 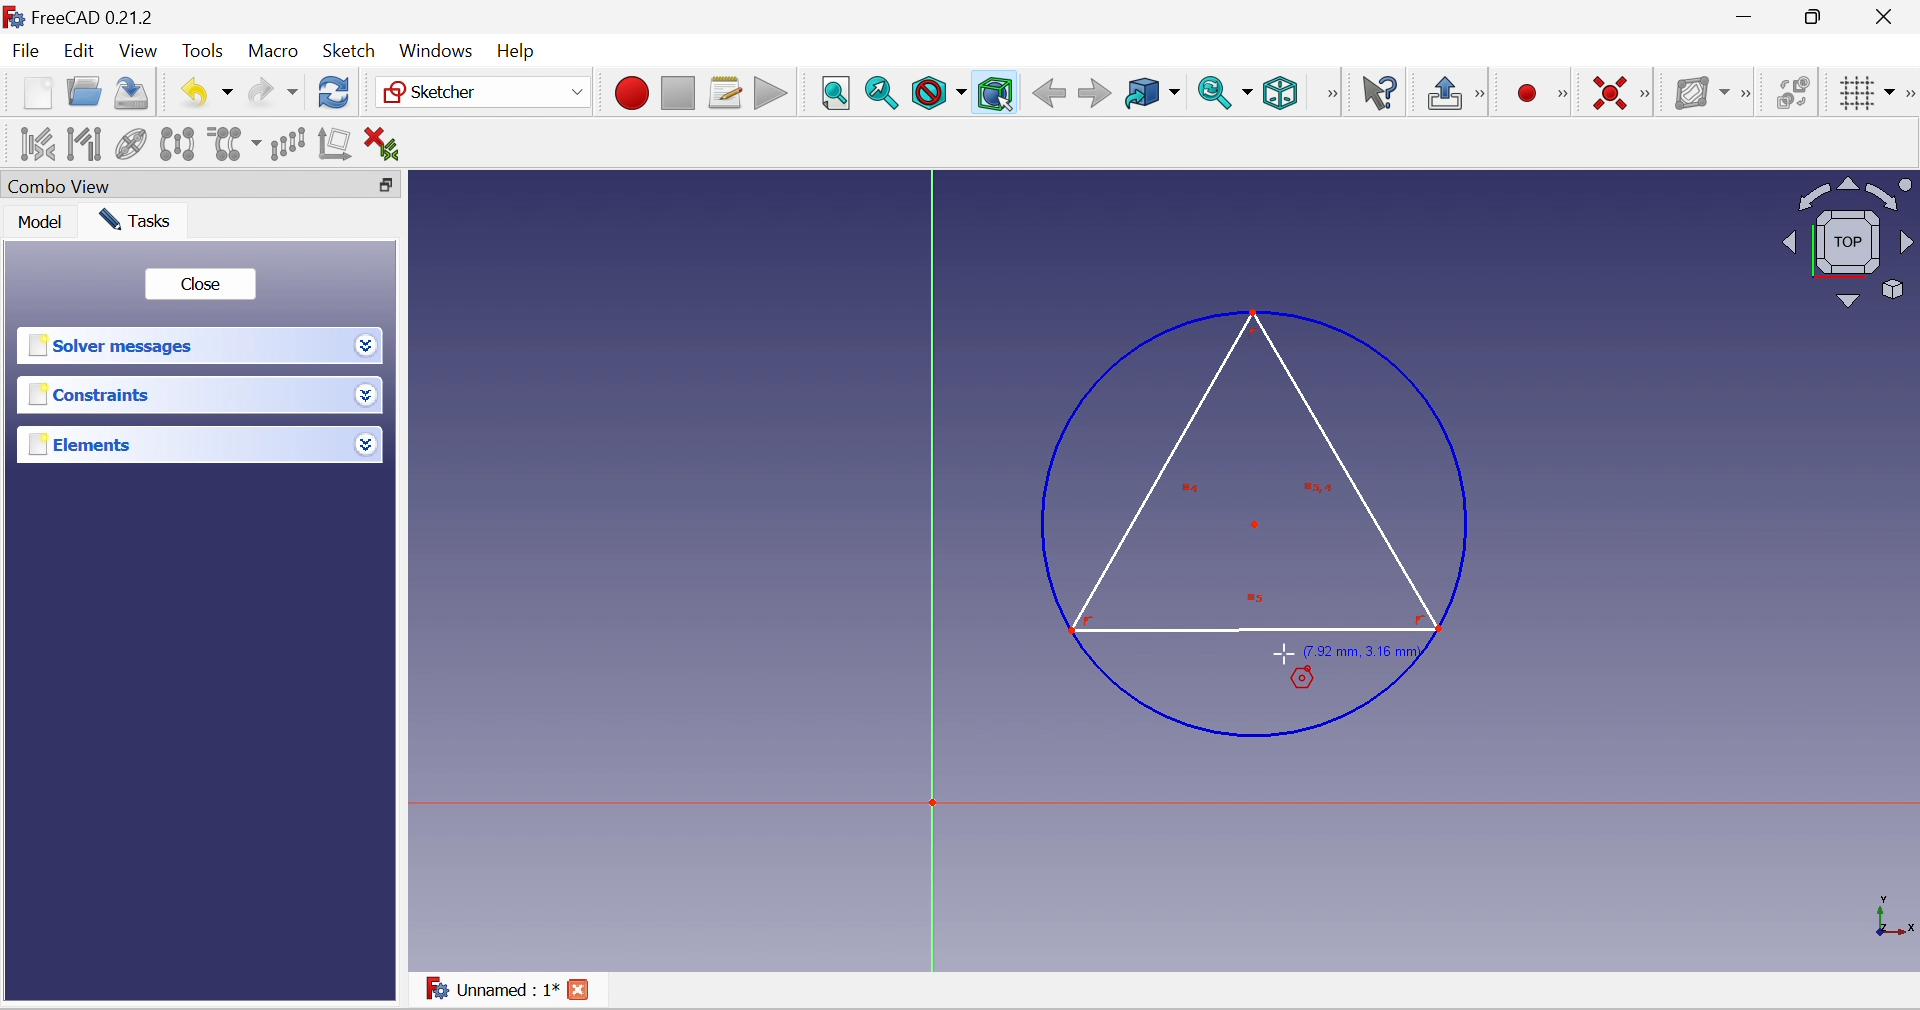 I want to click on Restore down, so click(x=389, y=188).